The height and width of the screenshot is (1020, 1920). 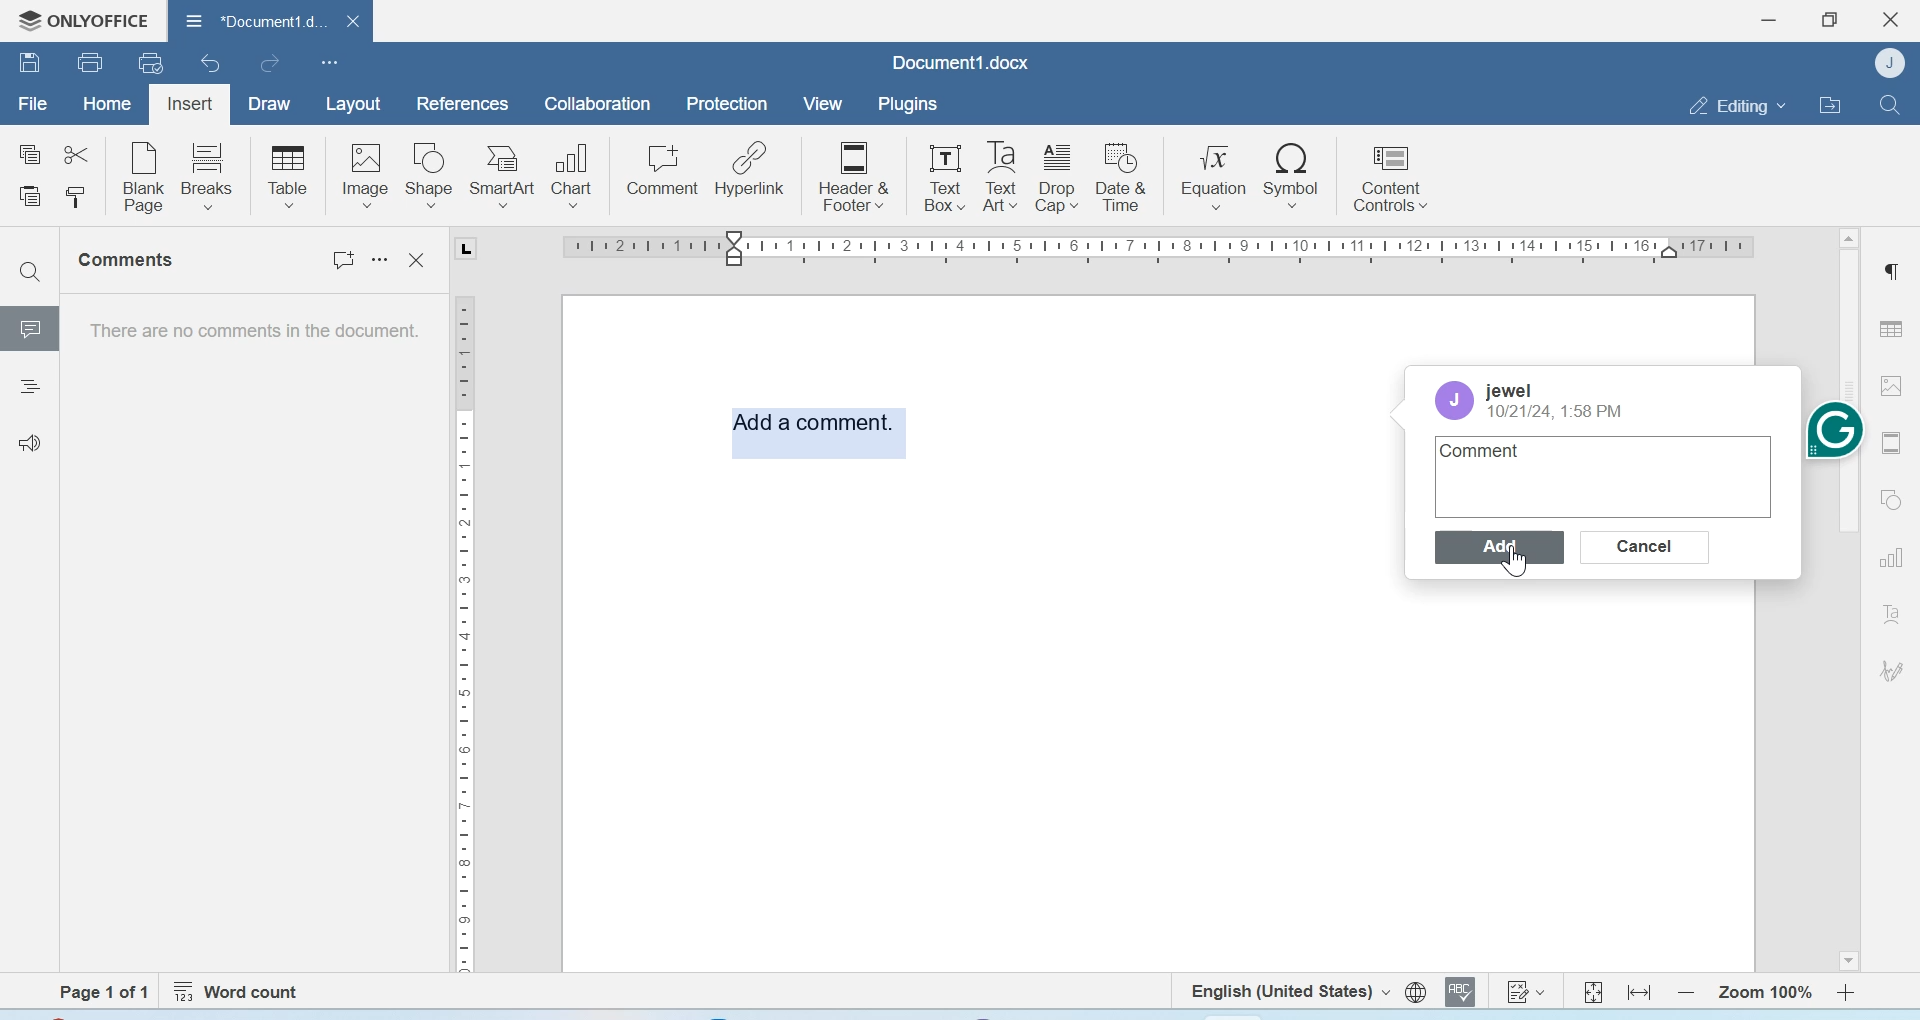 I want to click on Text Box, so click(x=997, y=177).